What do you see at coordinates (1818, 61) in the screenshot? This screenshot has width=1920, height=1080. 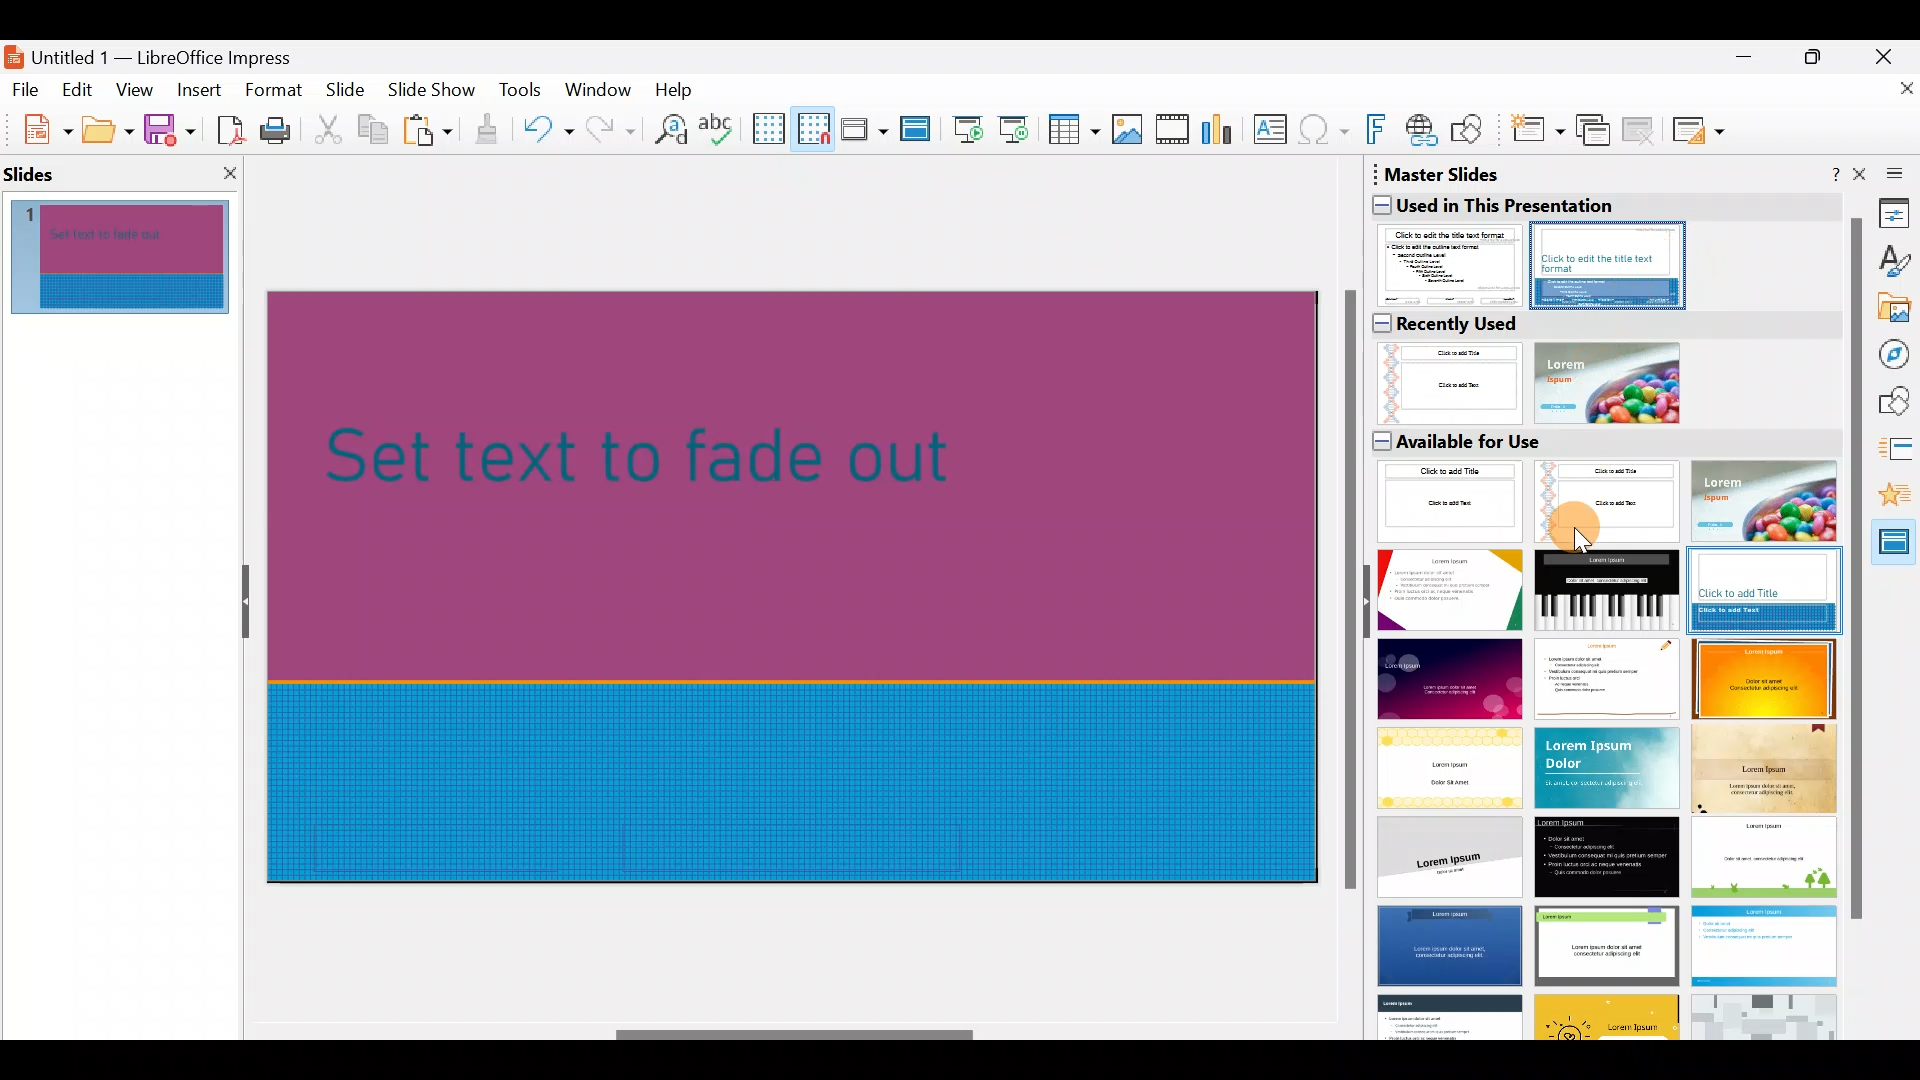 I see `Maximise` at bounding box center [1818, 61].